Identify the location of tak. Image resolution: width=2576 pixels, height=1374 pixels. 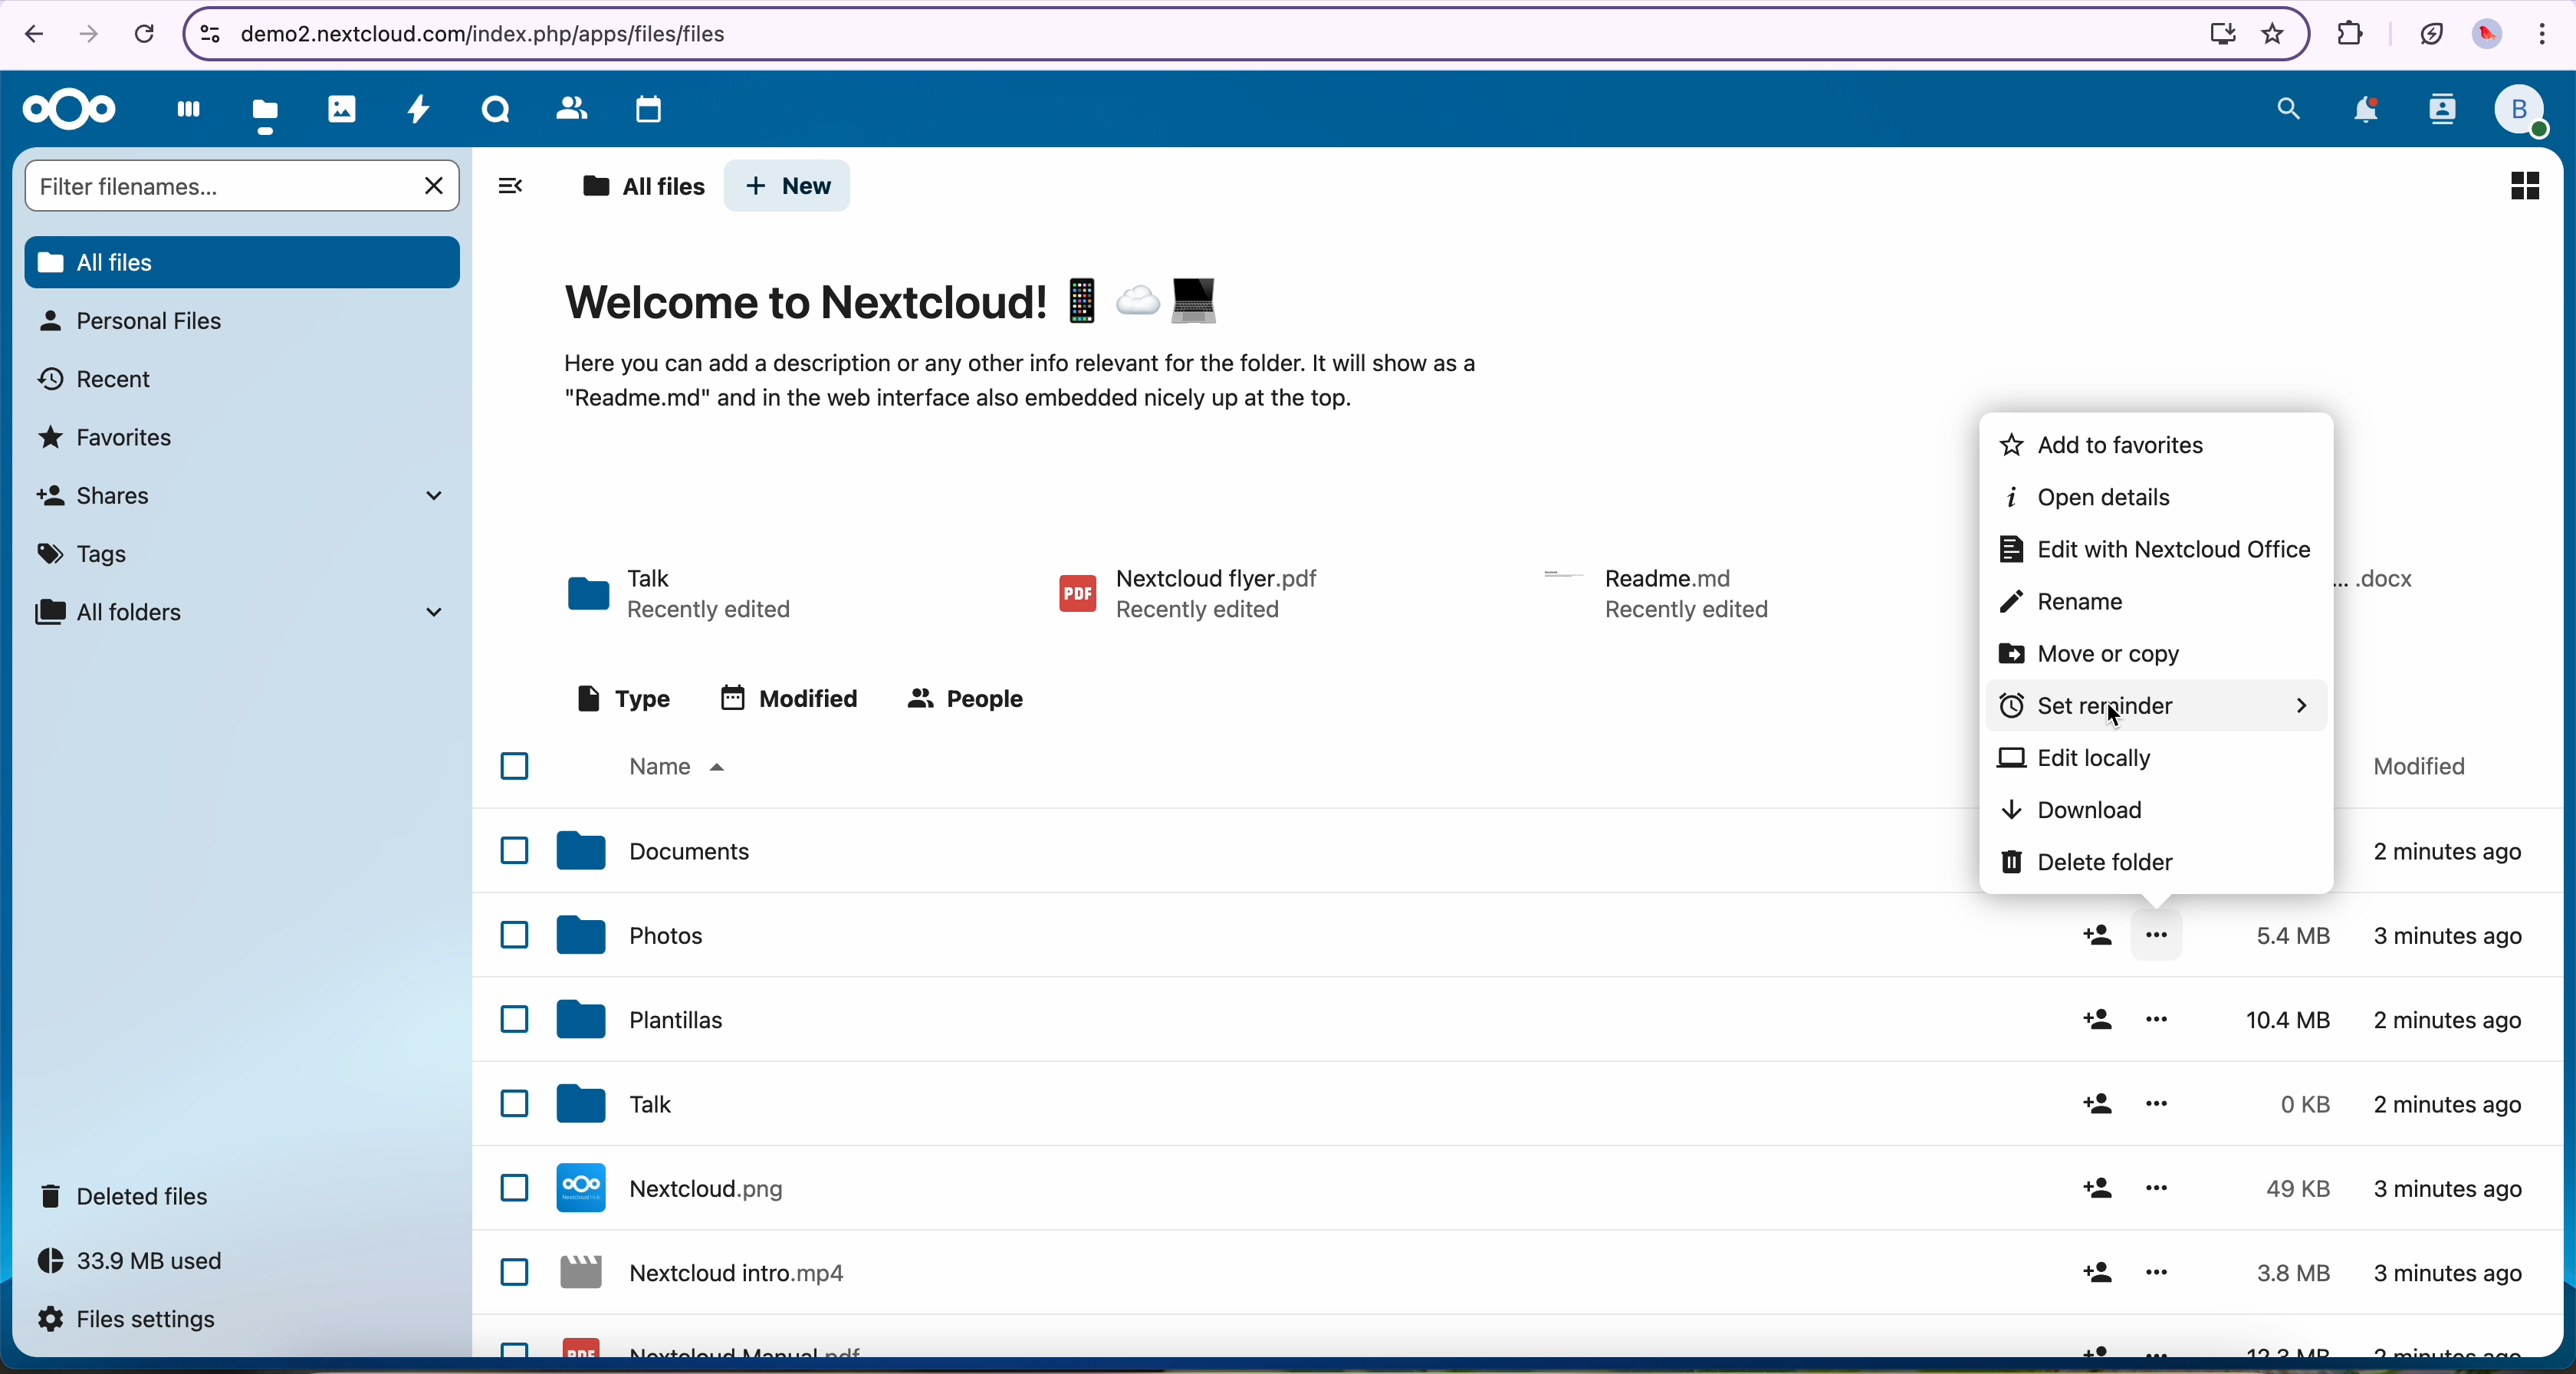
(626, 1105).